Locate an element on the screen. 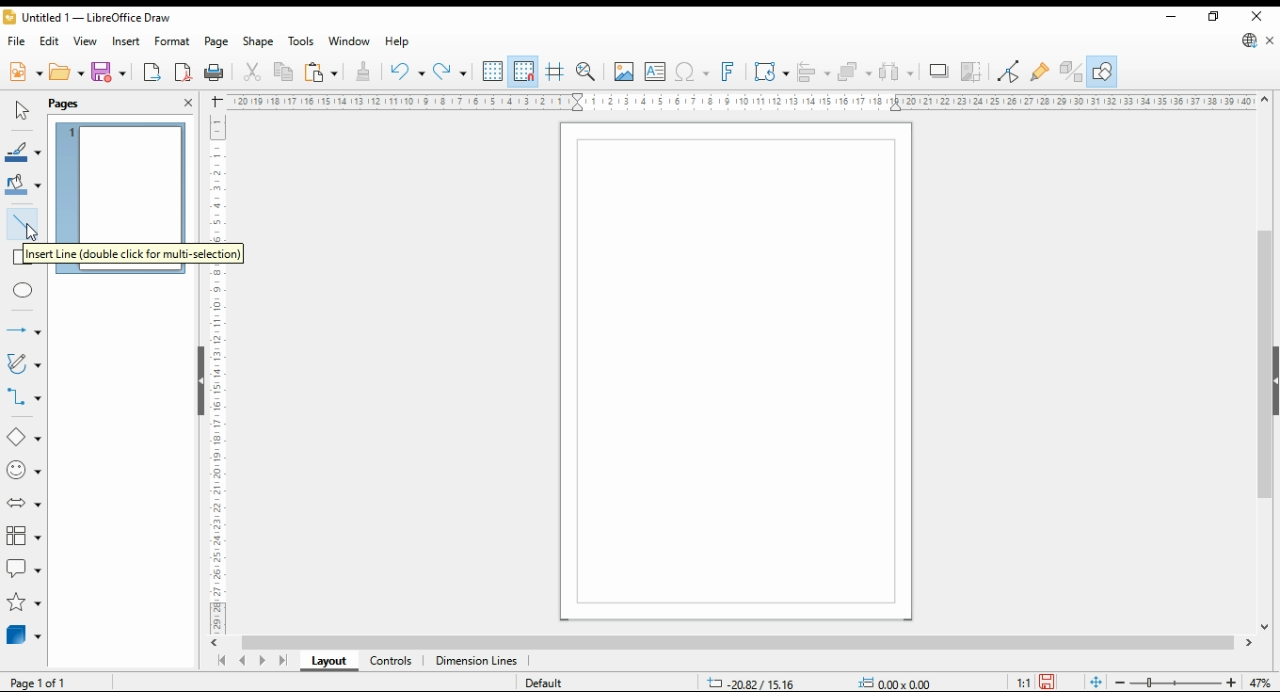 The height and width of the screenshot is (692, 1280). redo is located at coordinates (450, 73).